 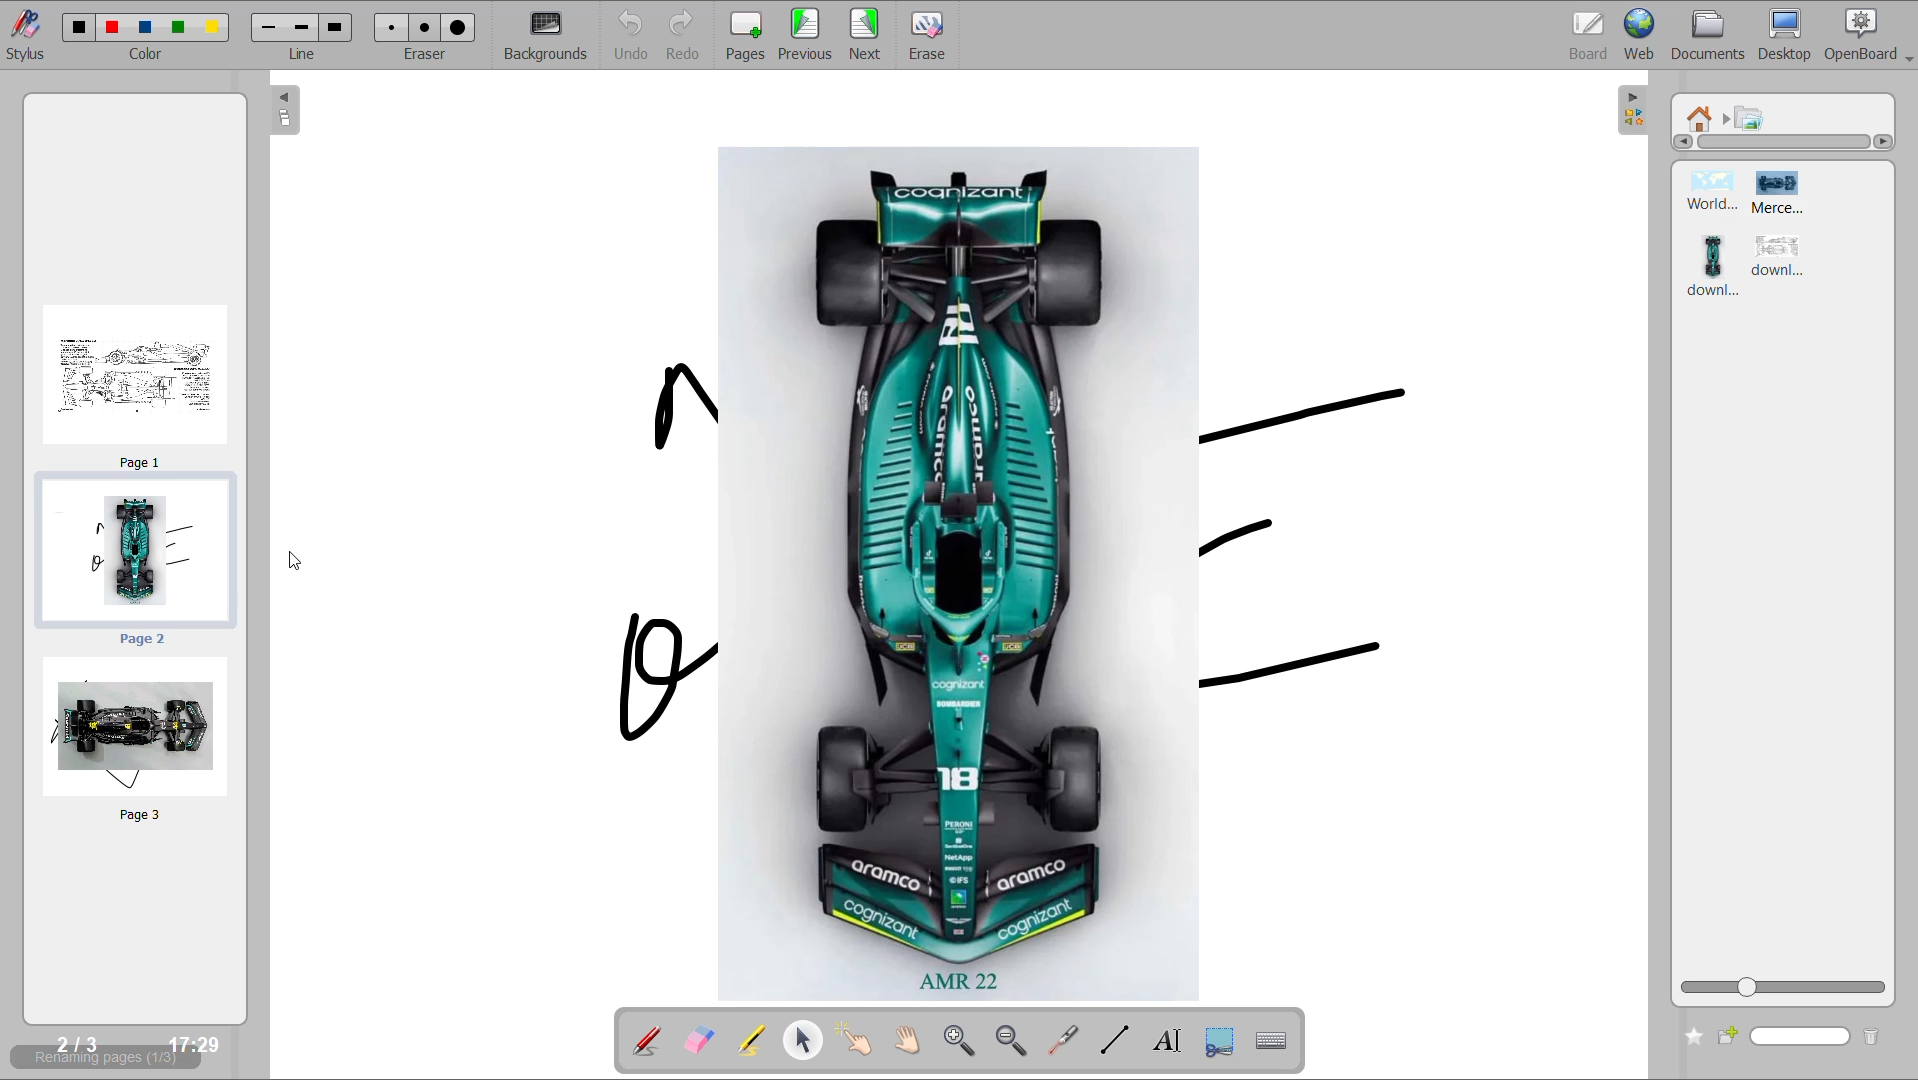 What do you see at coordinates (1801, 1034) in the screenshot?
I see `name input` at bounding box center [1801, 1034].